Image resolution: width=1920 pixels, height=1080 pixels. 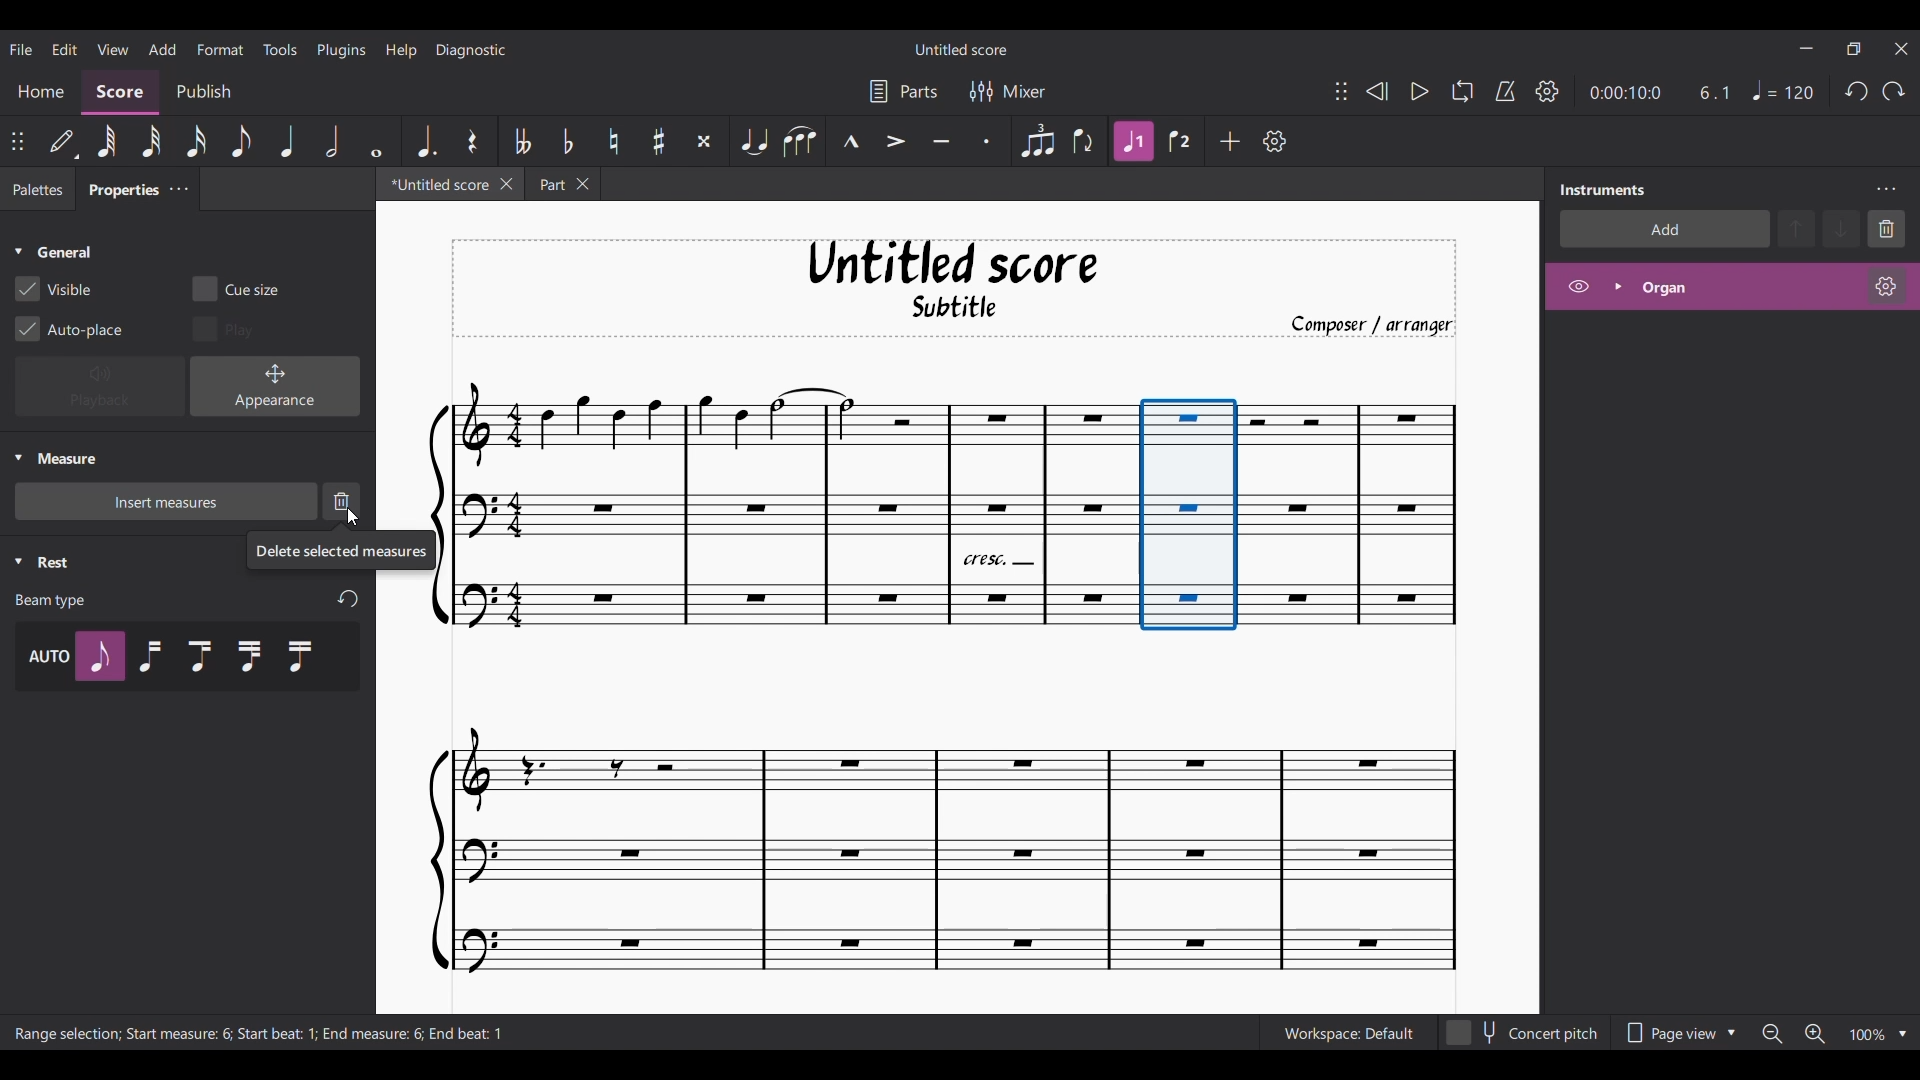 What do you see at coordinates (566, 140) in the screenshot?
I see `Toggle flat` at bounding box center [566, 140].